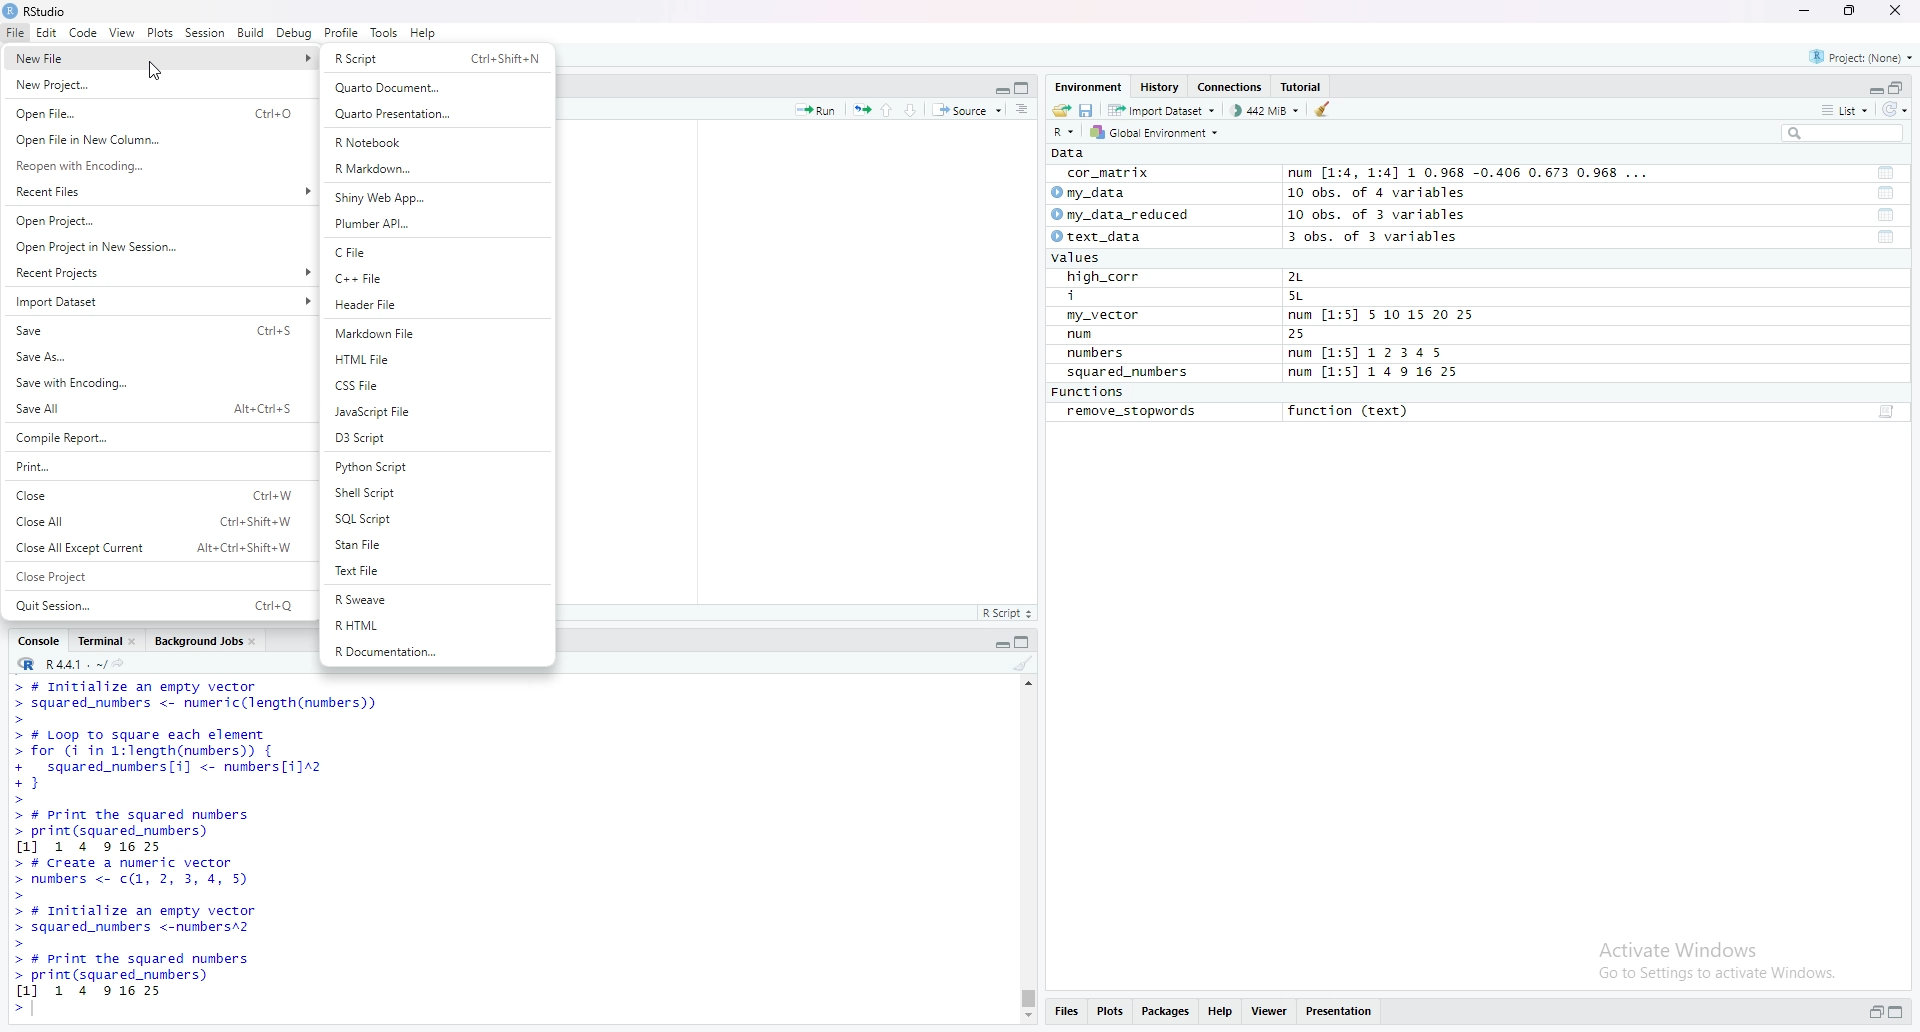 The width and height of the screenshot is (1920, 1032). Describe the element at coordinates (438, 281) in the screenshot. I see `C++ File` at that location.